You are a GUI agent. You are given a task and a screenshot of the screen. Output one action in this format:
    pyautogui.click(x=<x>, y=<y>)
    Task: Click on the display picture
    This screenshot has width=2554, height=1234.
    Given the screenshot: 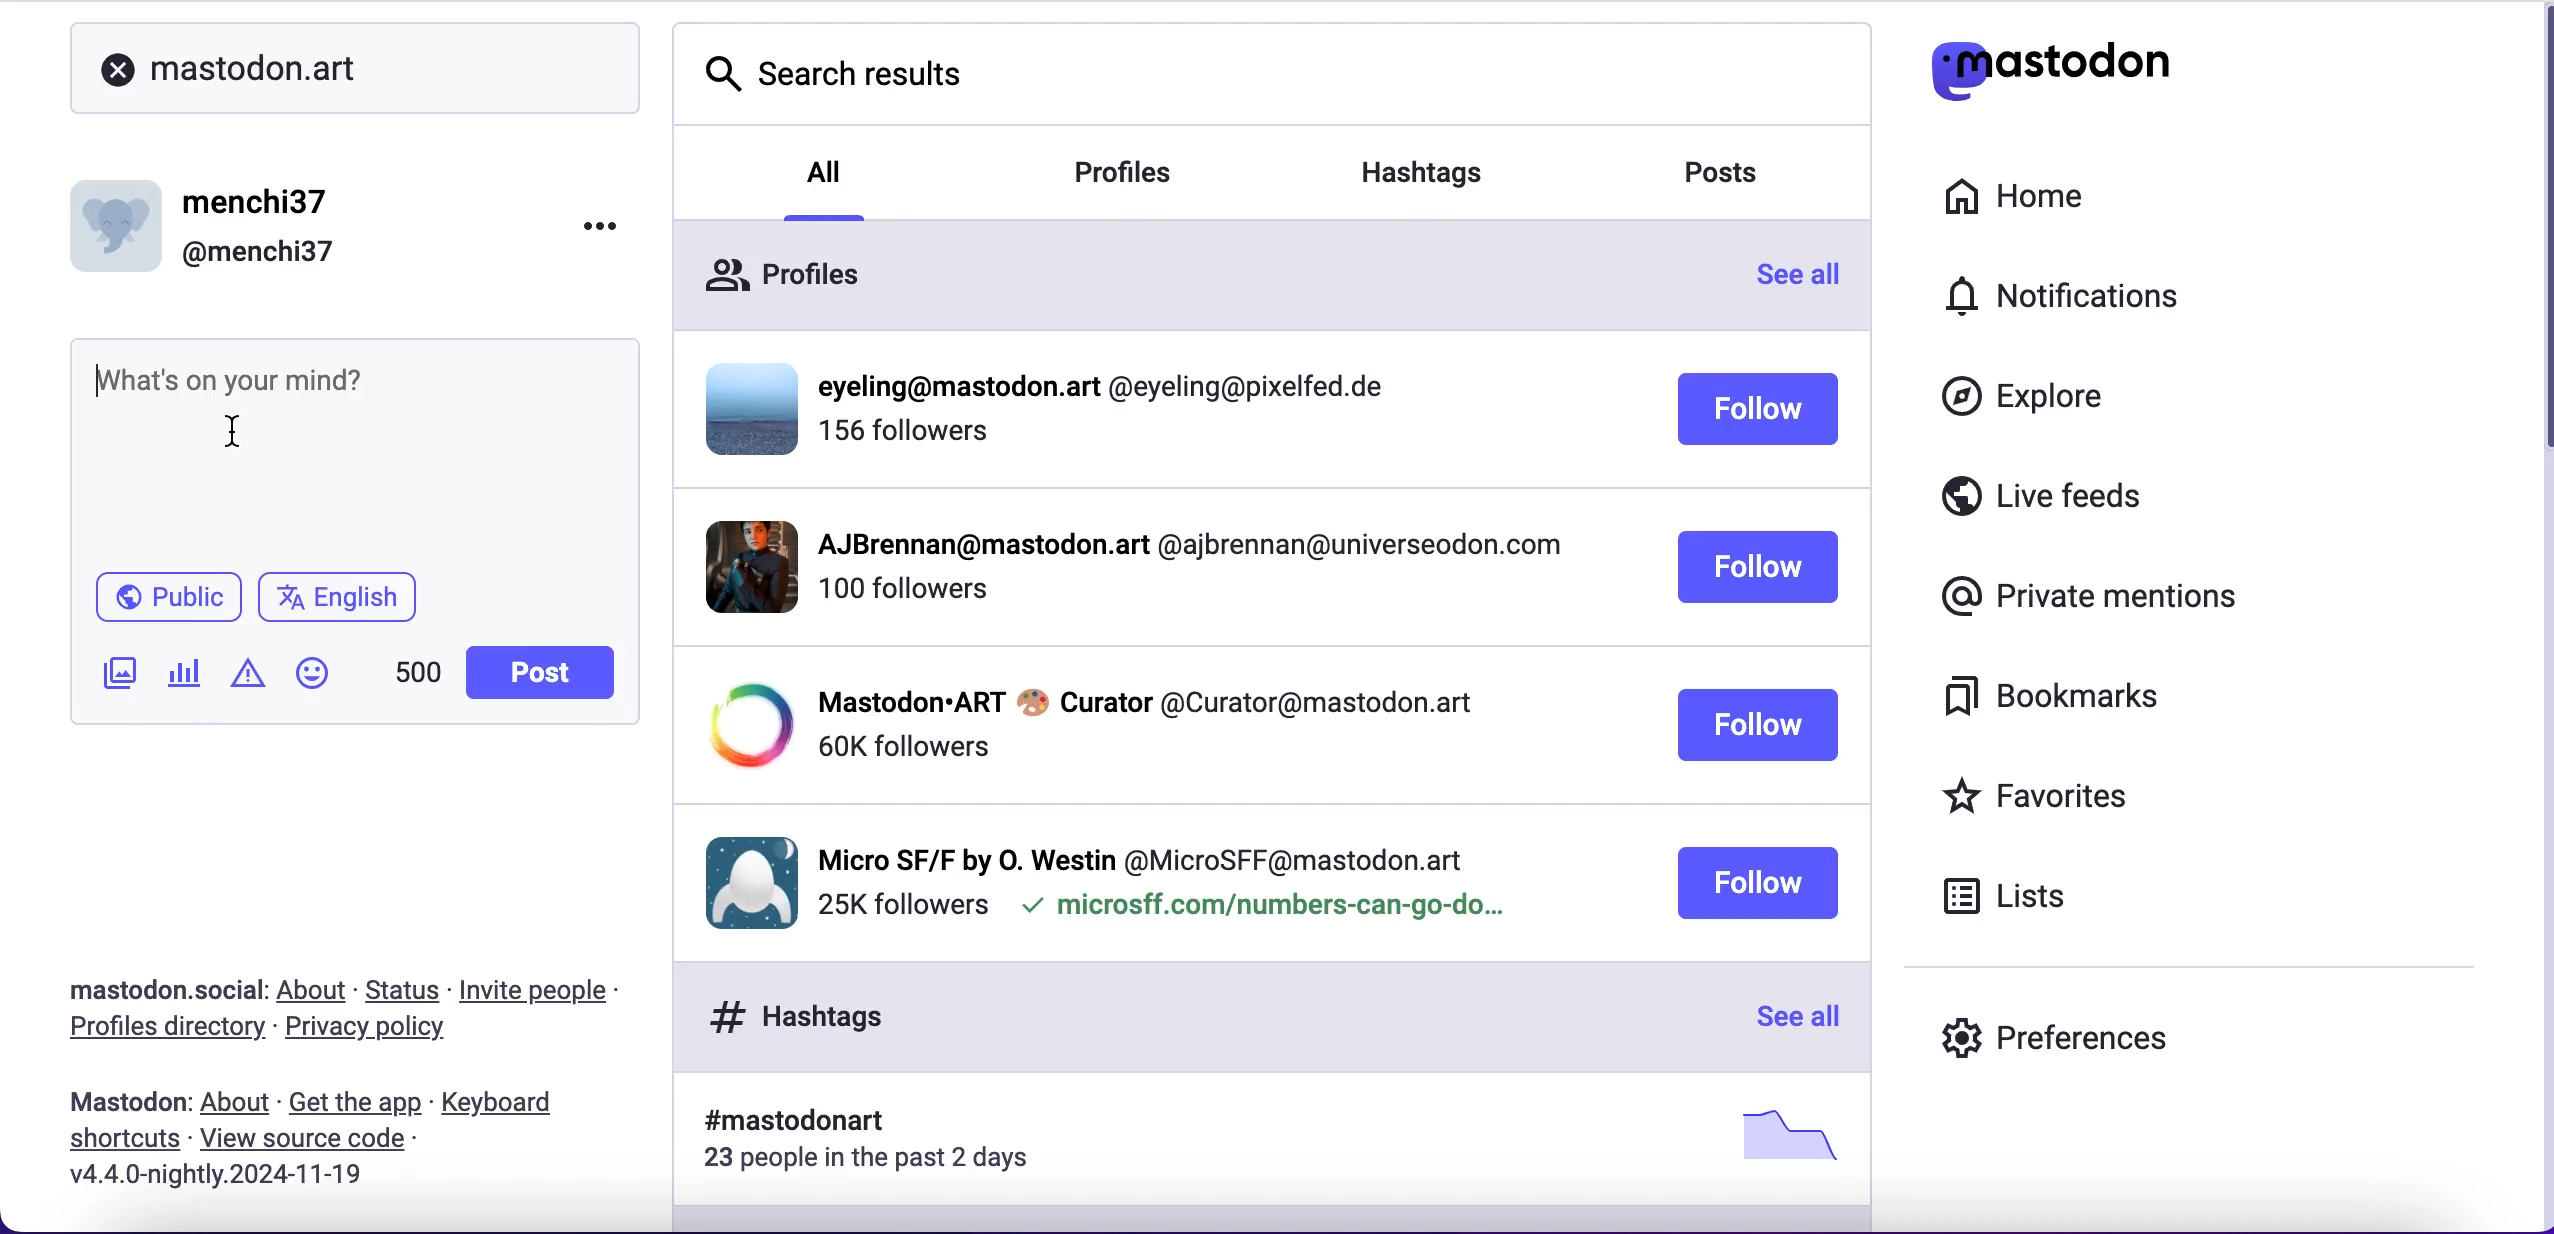 What is the action you would take?
    pyautogui.click(x=120, y=219)
    